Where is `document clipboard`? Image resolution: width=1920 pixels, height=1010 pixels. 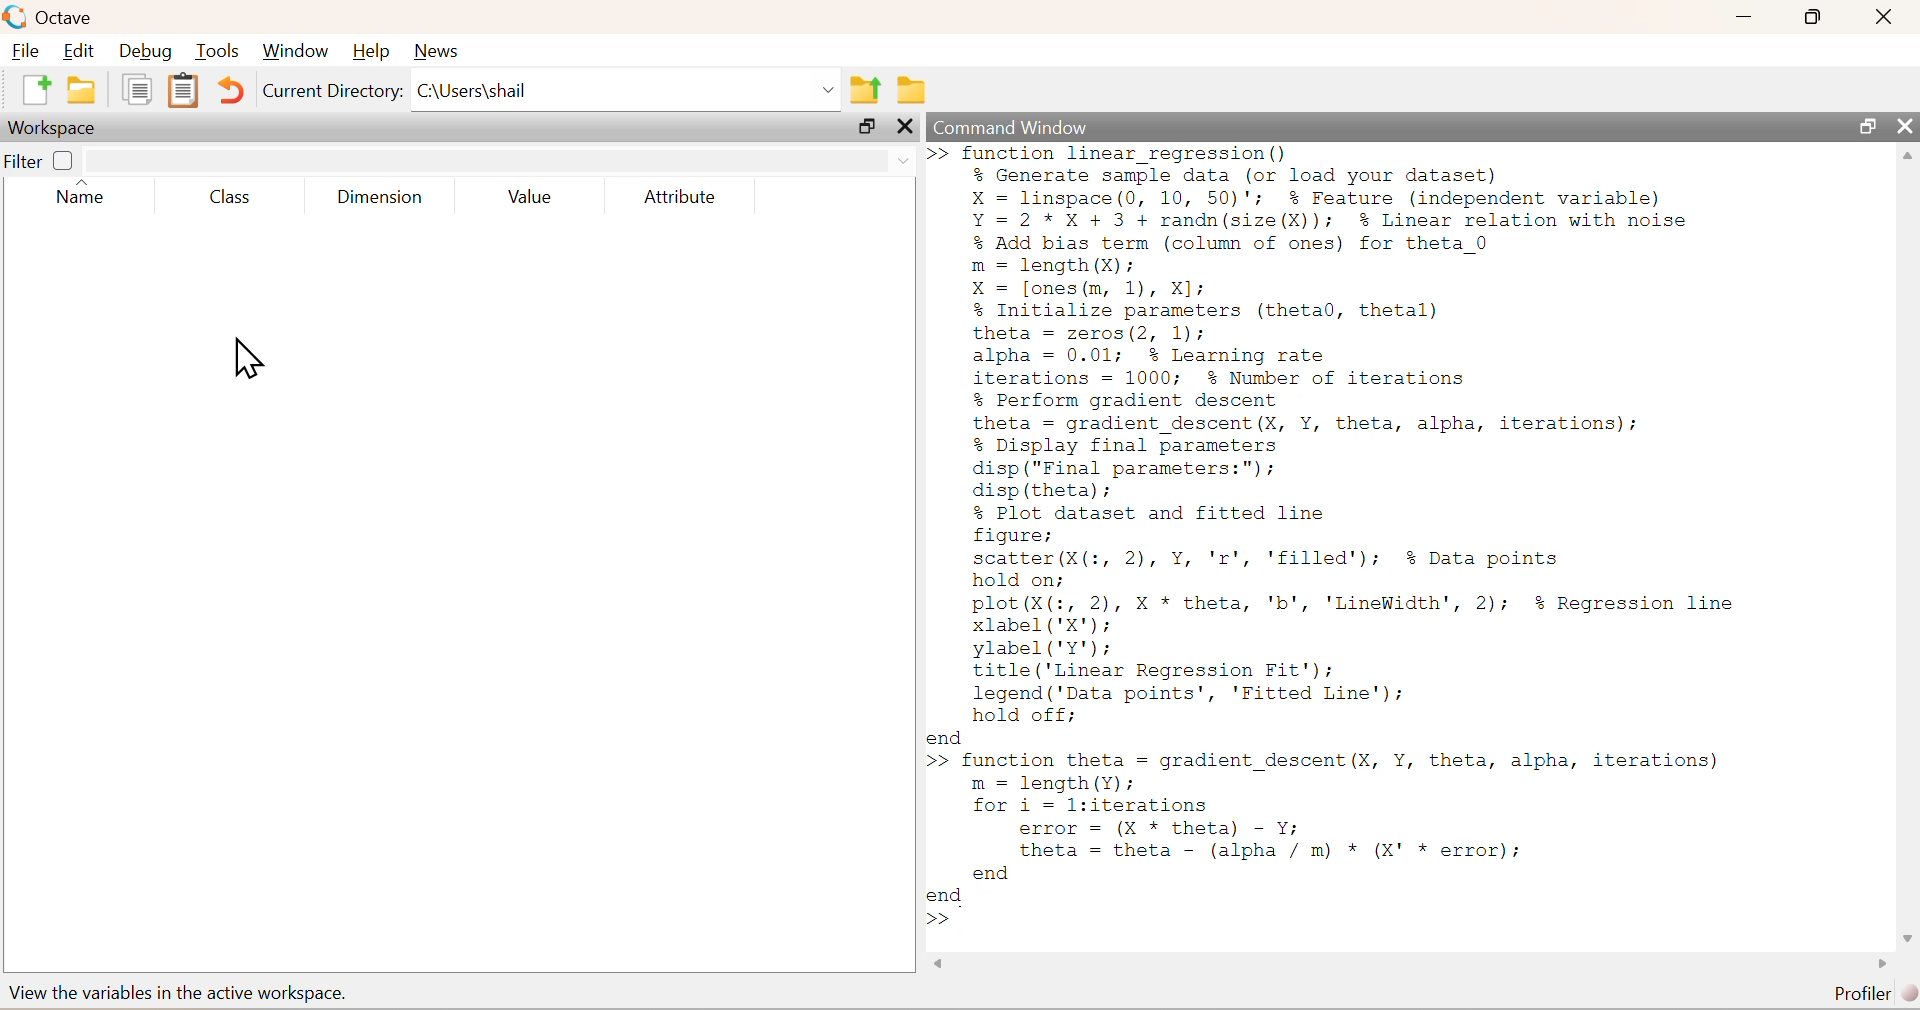 document clipboard is located at coordinates (183, 92).